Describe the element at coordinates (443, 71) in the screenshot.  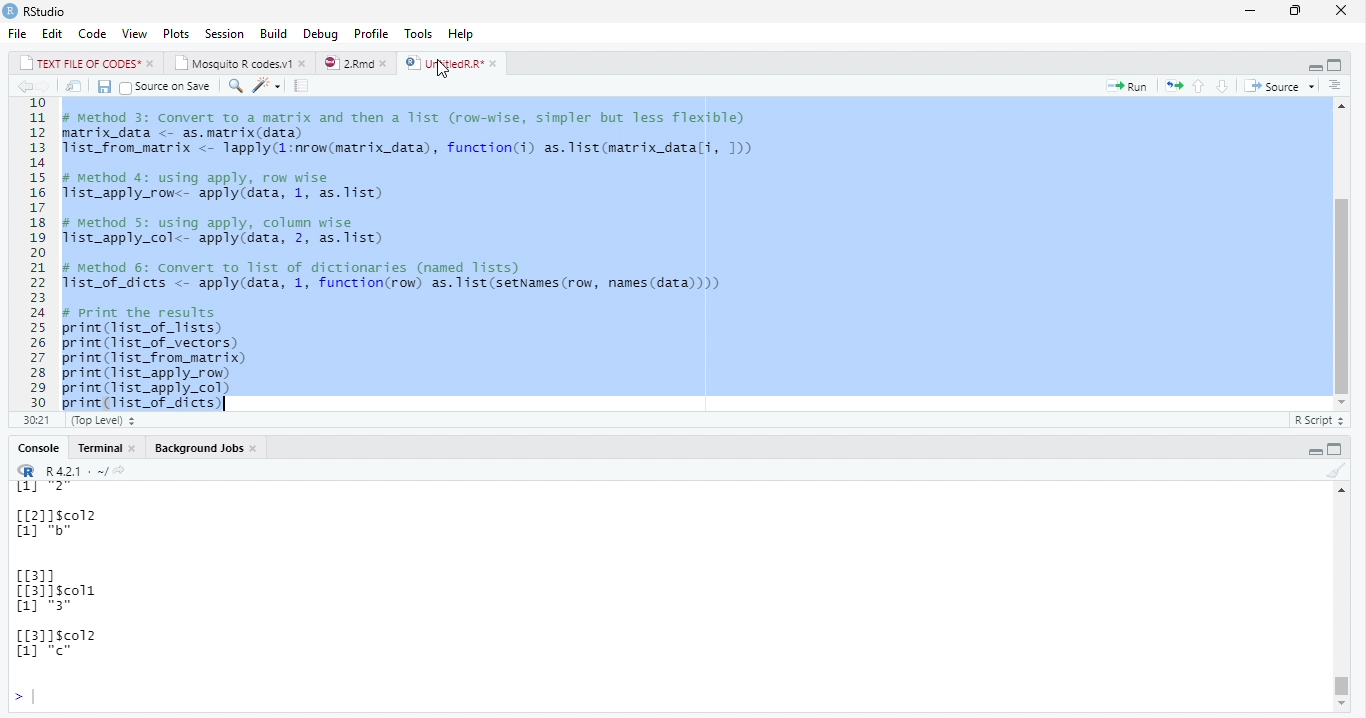
I see `cursor` at that location.